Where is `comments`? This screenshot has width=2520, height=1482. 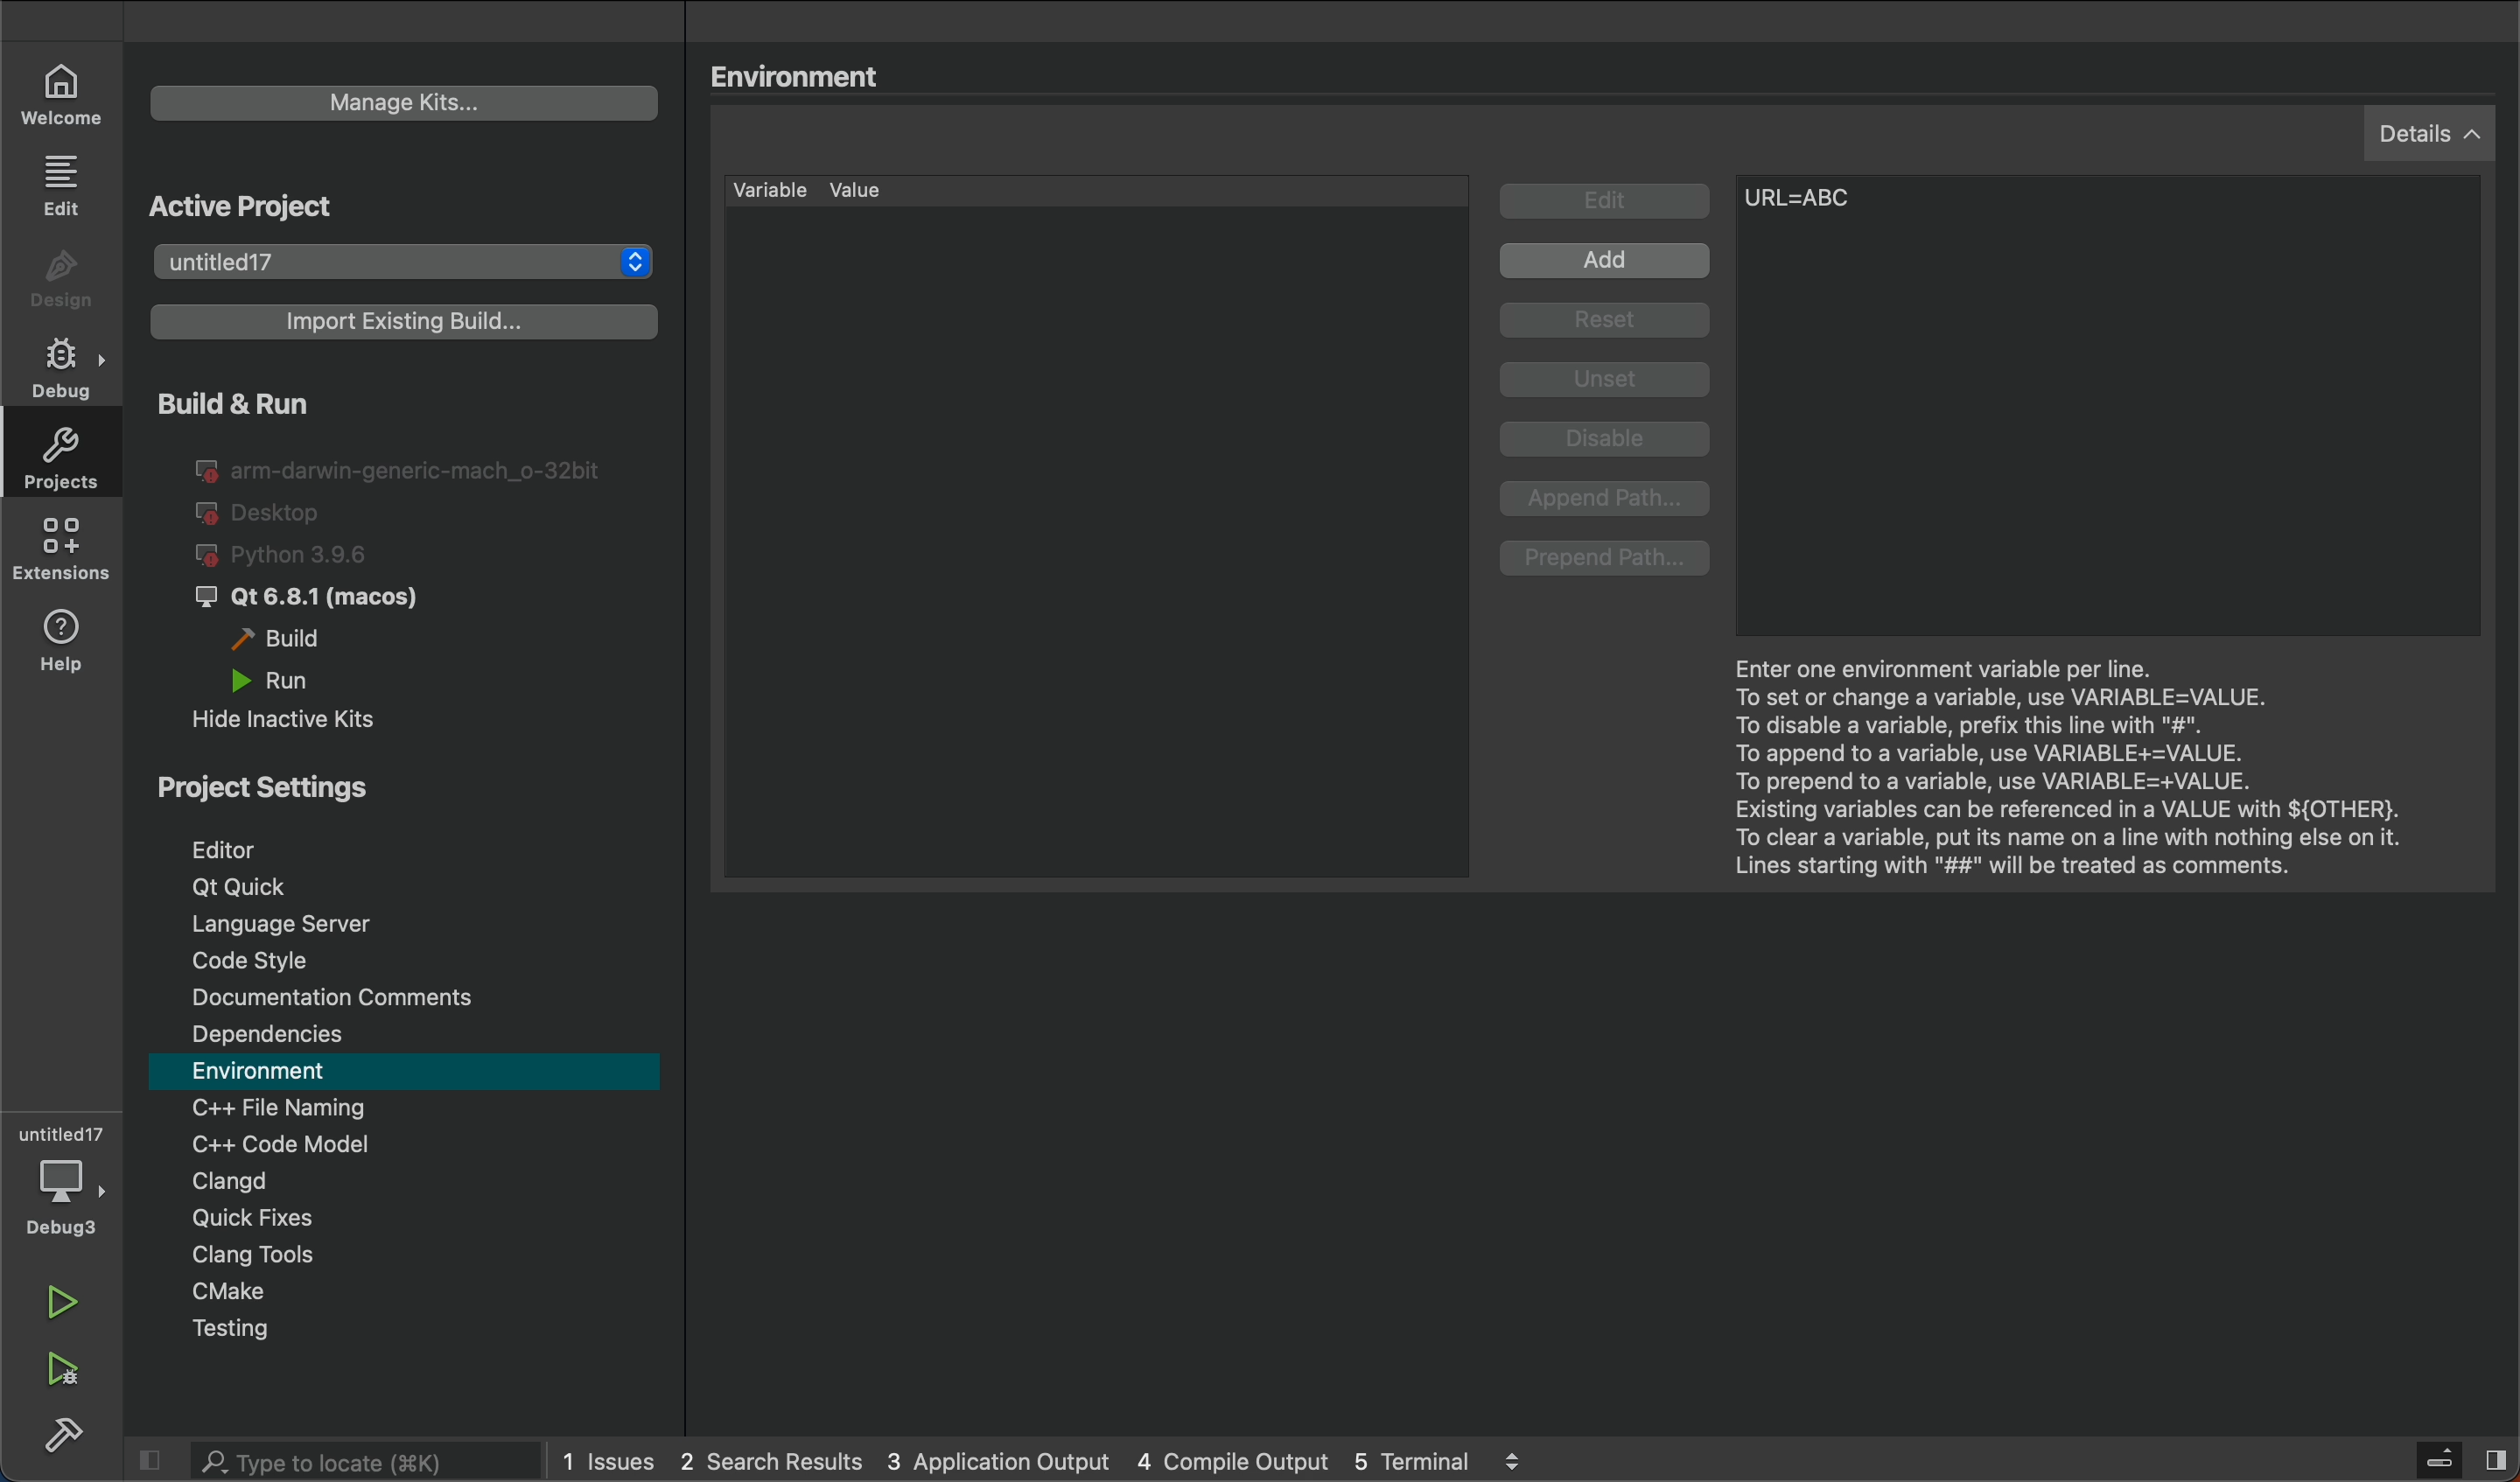 comments is located at coordinates (408, 995).